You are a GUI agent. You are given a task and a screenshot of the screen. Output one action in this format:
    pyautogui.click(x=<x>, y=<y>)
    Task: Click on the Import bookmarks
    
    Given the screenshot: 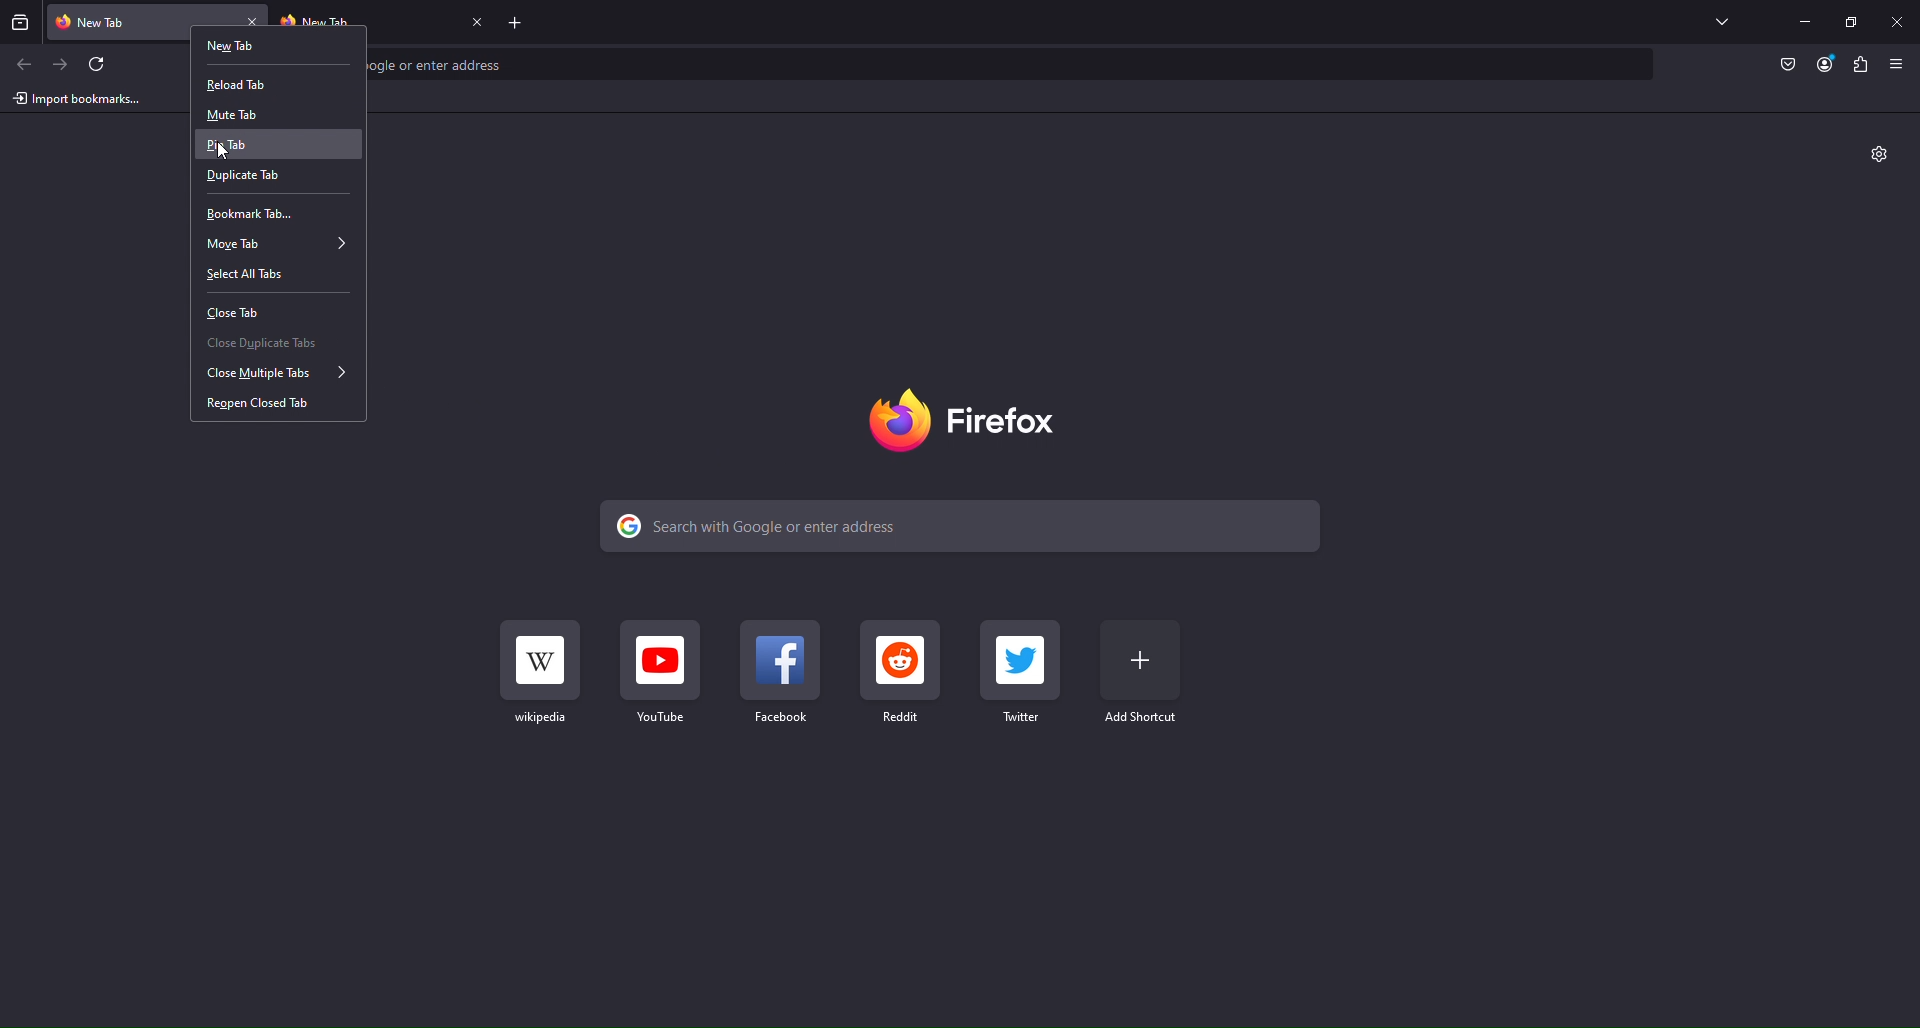 What is the action you would take?
    pyautogui.click(x=77, y=99)
    